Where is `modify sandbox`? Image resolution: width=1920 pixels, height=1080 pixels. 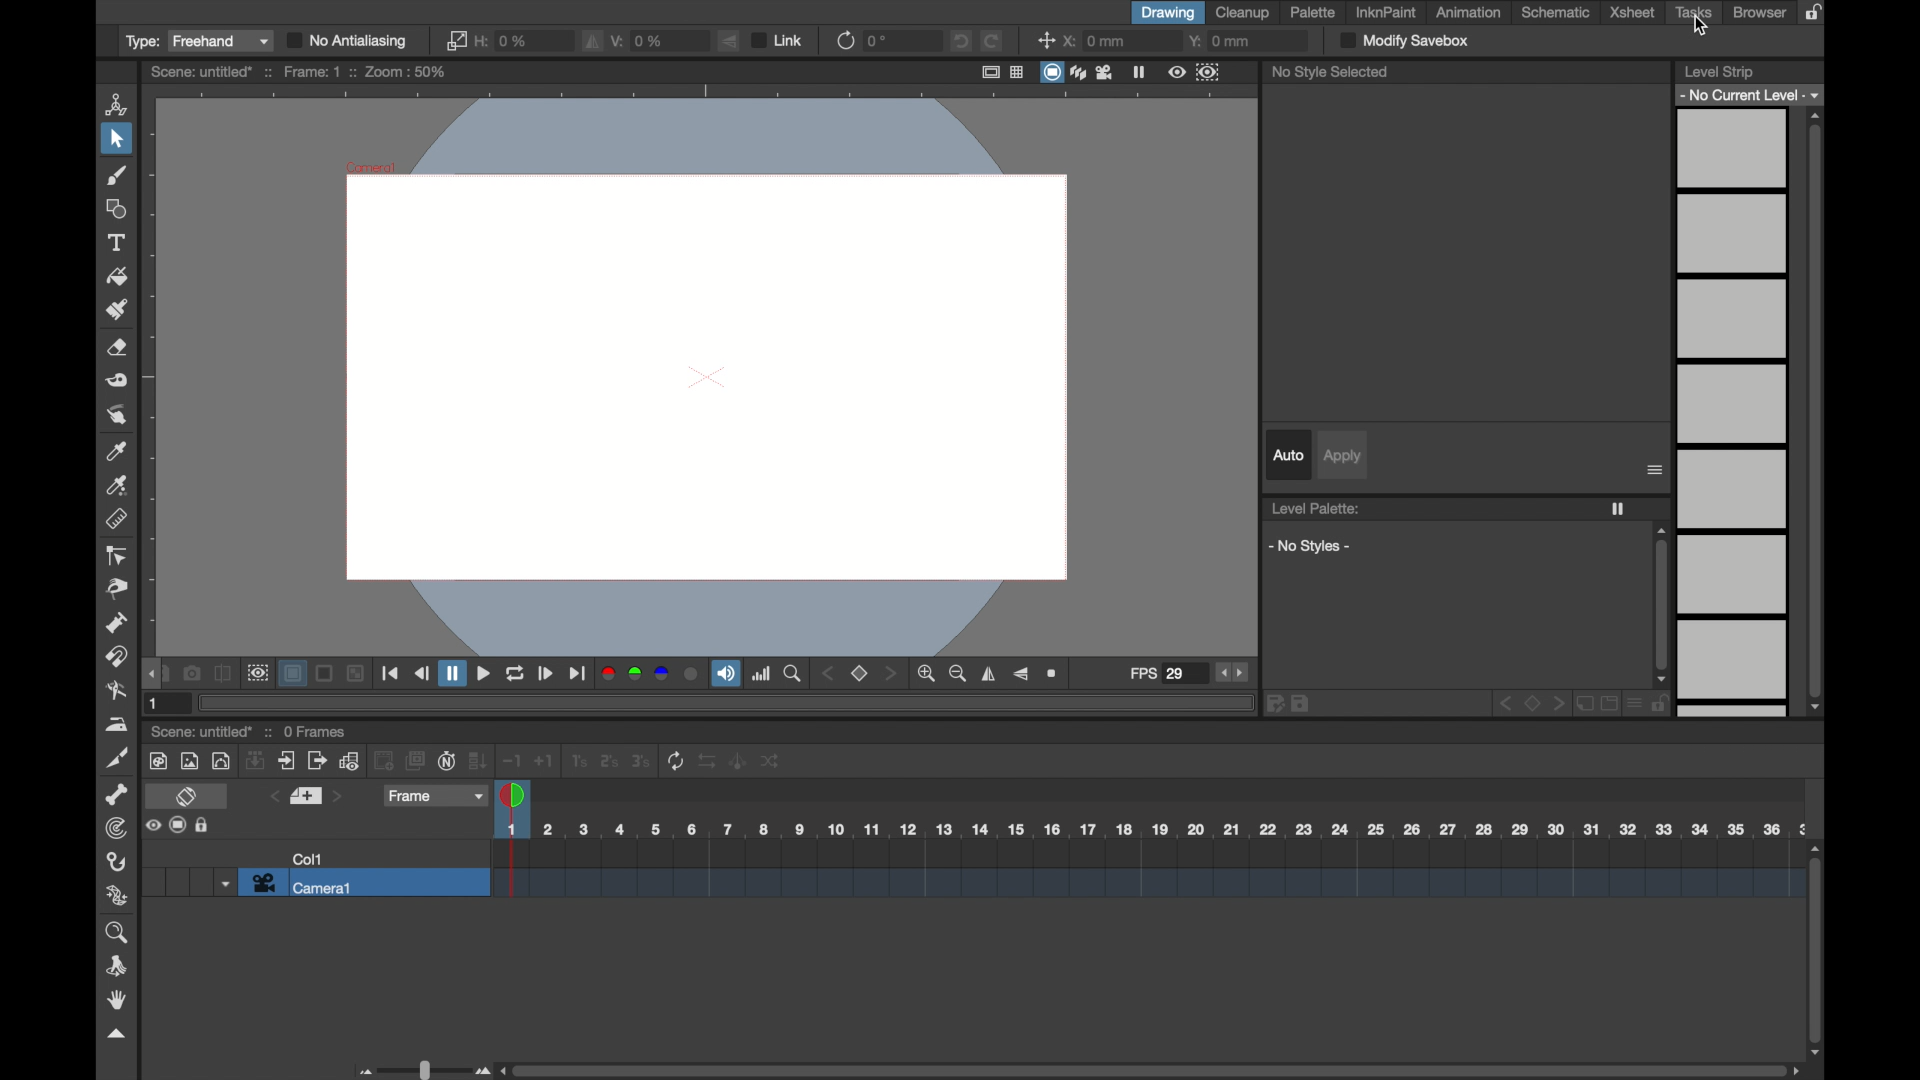
modify sandbox is located at coordinates (1406, 41).